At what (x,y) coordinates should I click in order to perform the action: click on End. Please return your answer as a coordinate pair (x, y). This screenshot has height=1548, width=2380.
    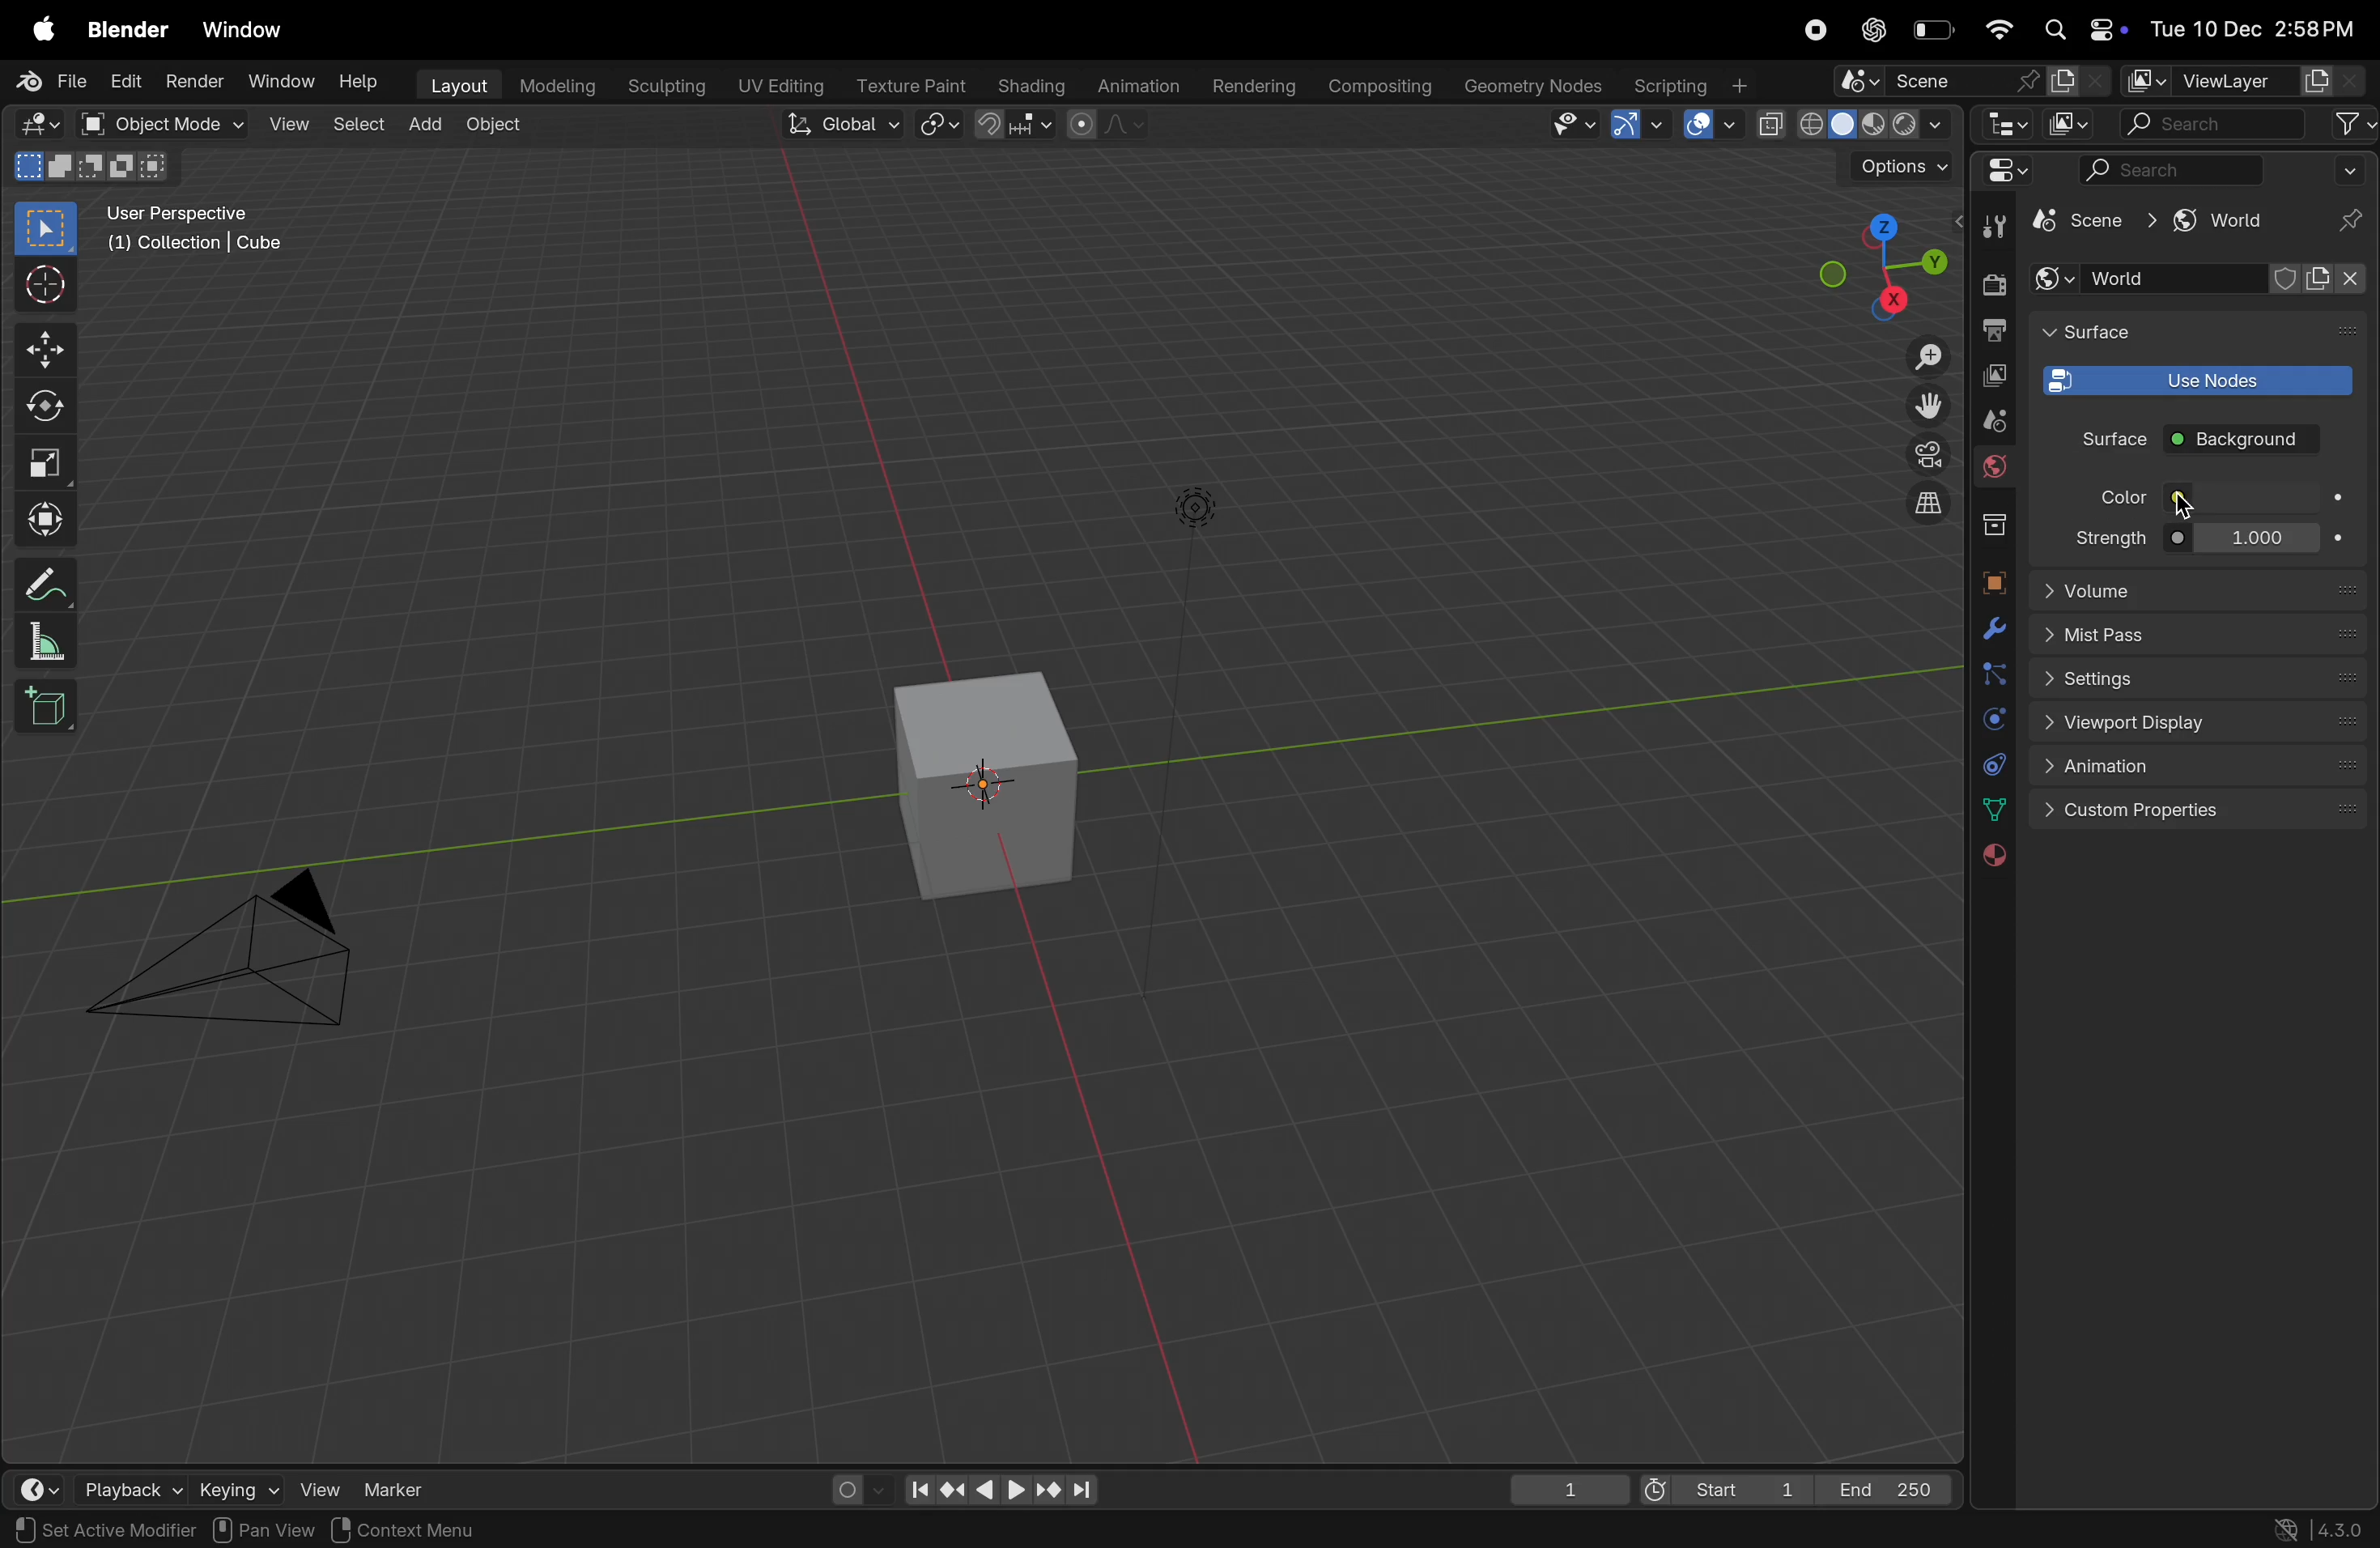
    Looking at the image, I should click on (1890, 1486).